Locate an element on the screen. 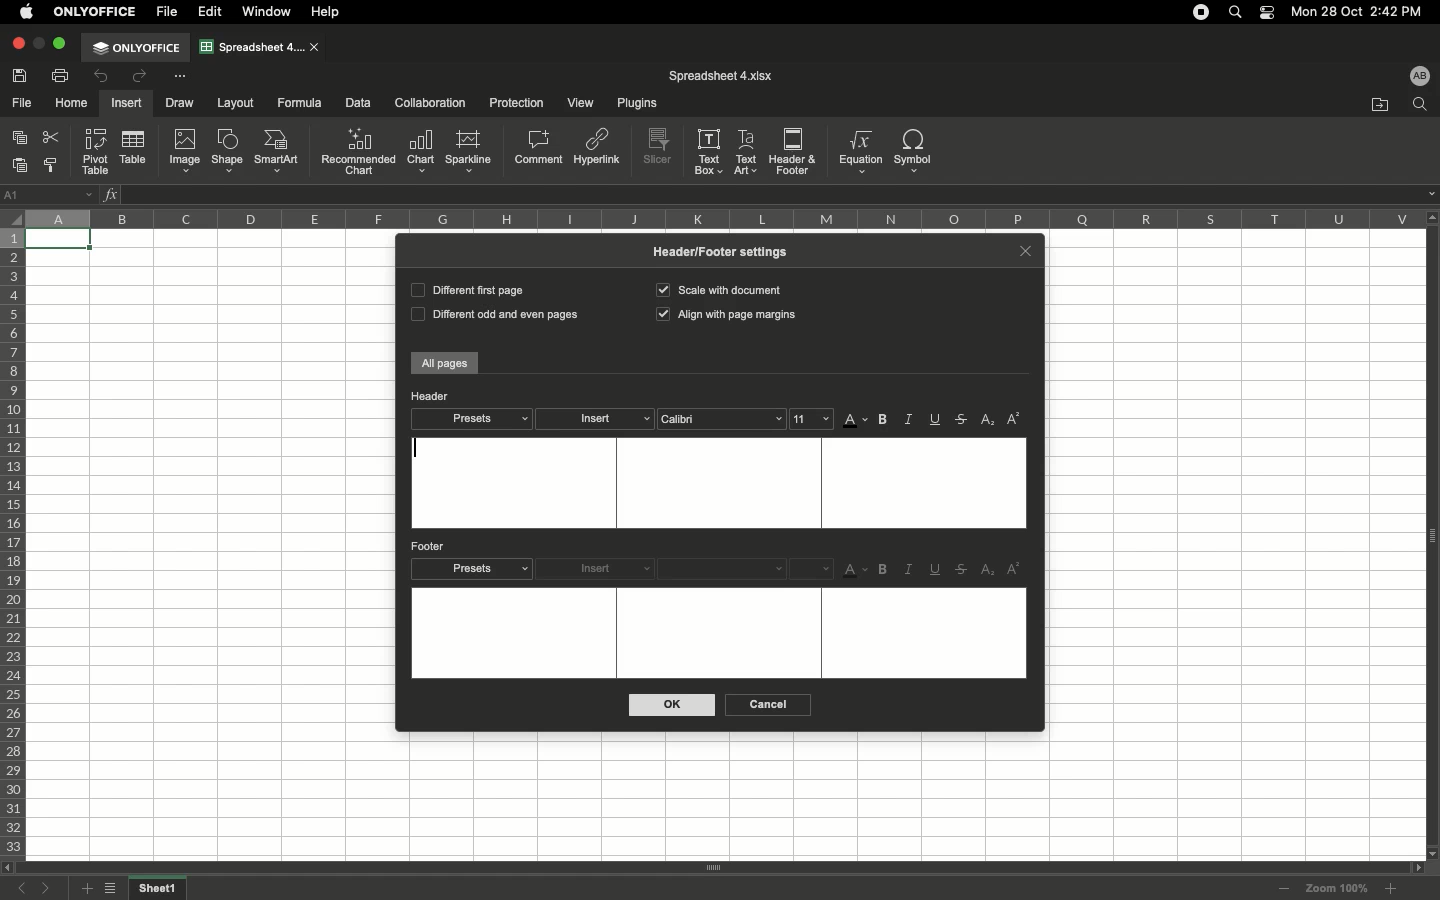 This screenshot has height=900, width=1440. Subscript is located at coordinates (989, 421).